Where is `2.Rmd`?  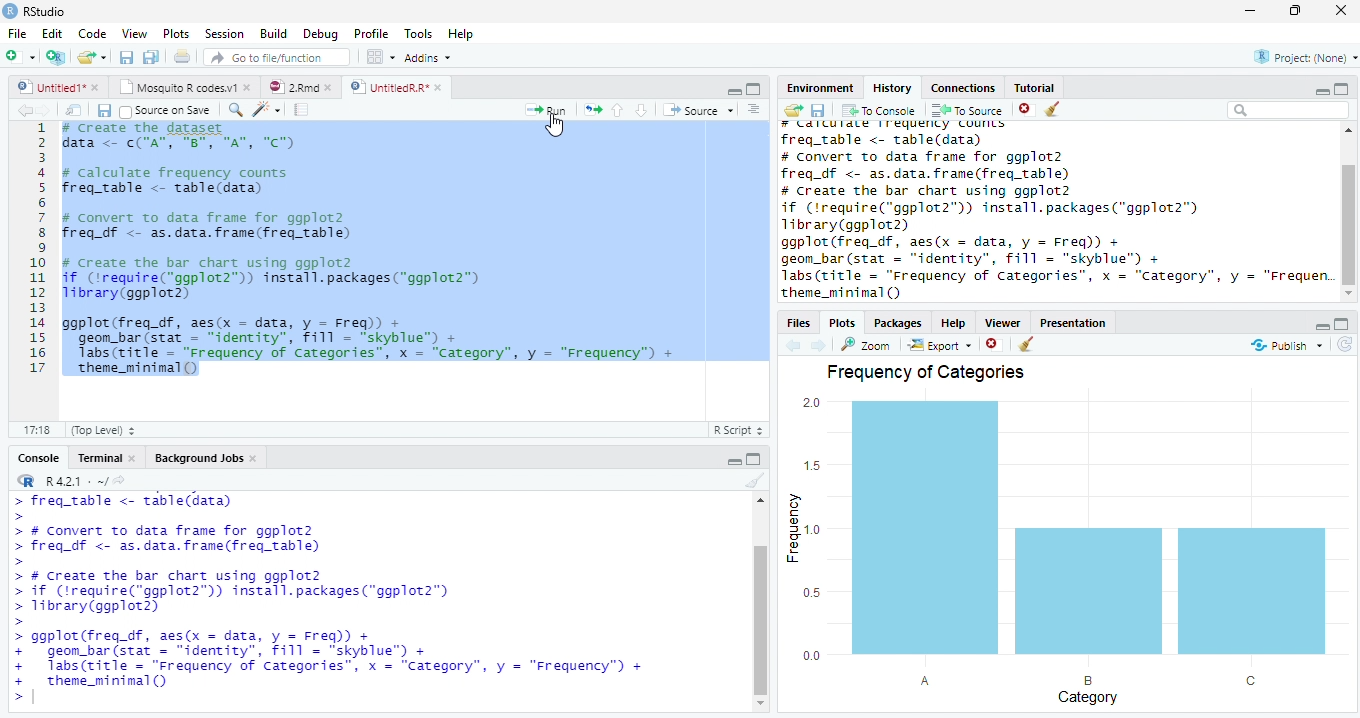 2.Rmd is located at coordinates (300, 89).